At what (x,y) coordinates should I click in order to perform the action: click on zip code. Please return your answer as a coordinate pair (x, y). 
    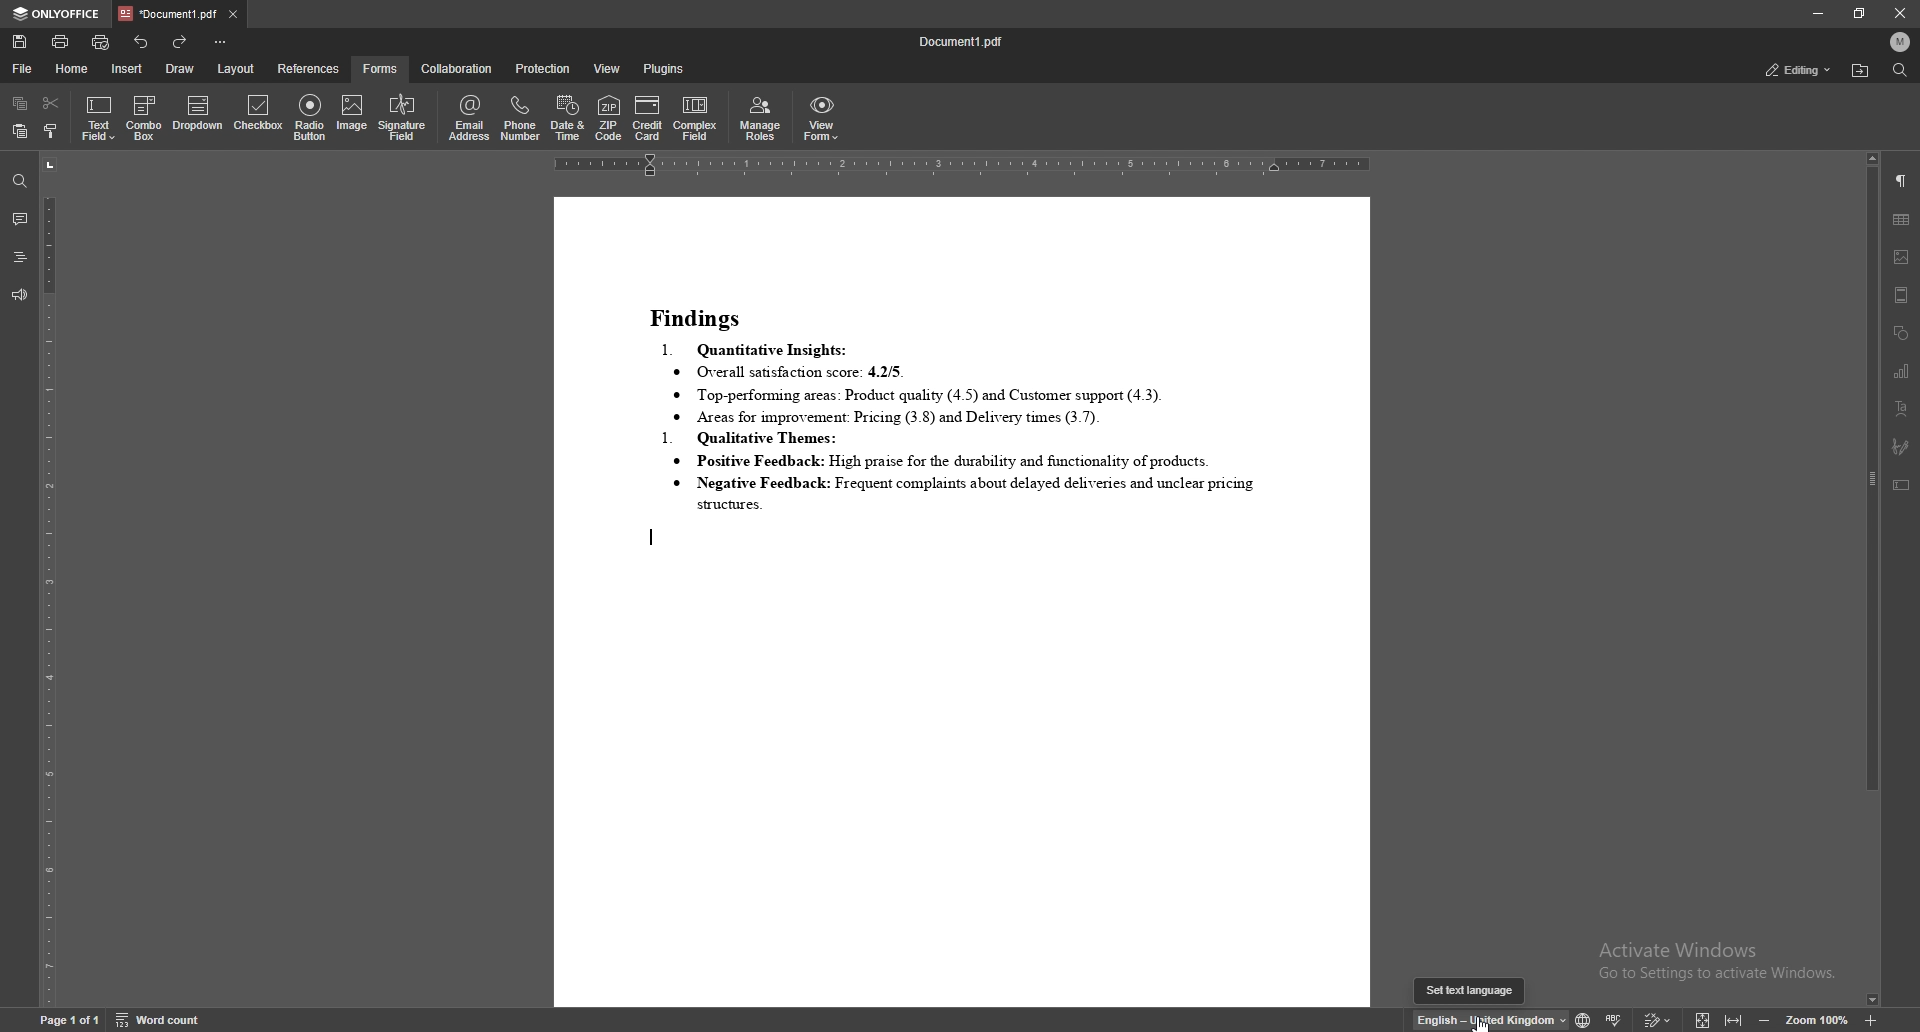
    Looking at the image, I should click on (610, 117).